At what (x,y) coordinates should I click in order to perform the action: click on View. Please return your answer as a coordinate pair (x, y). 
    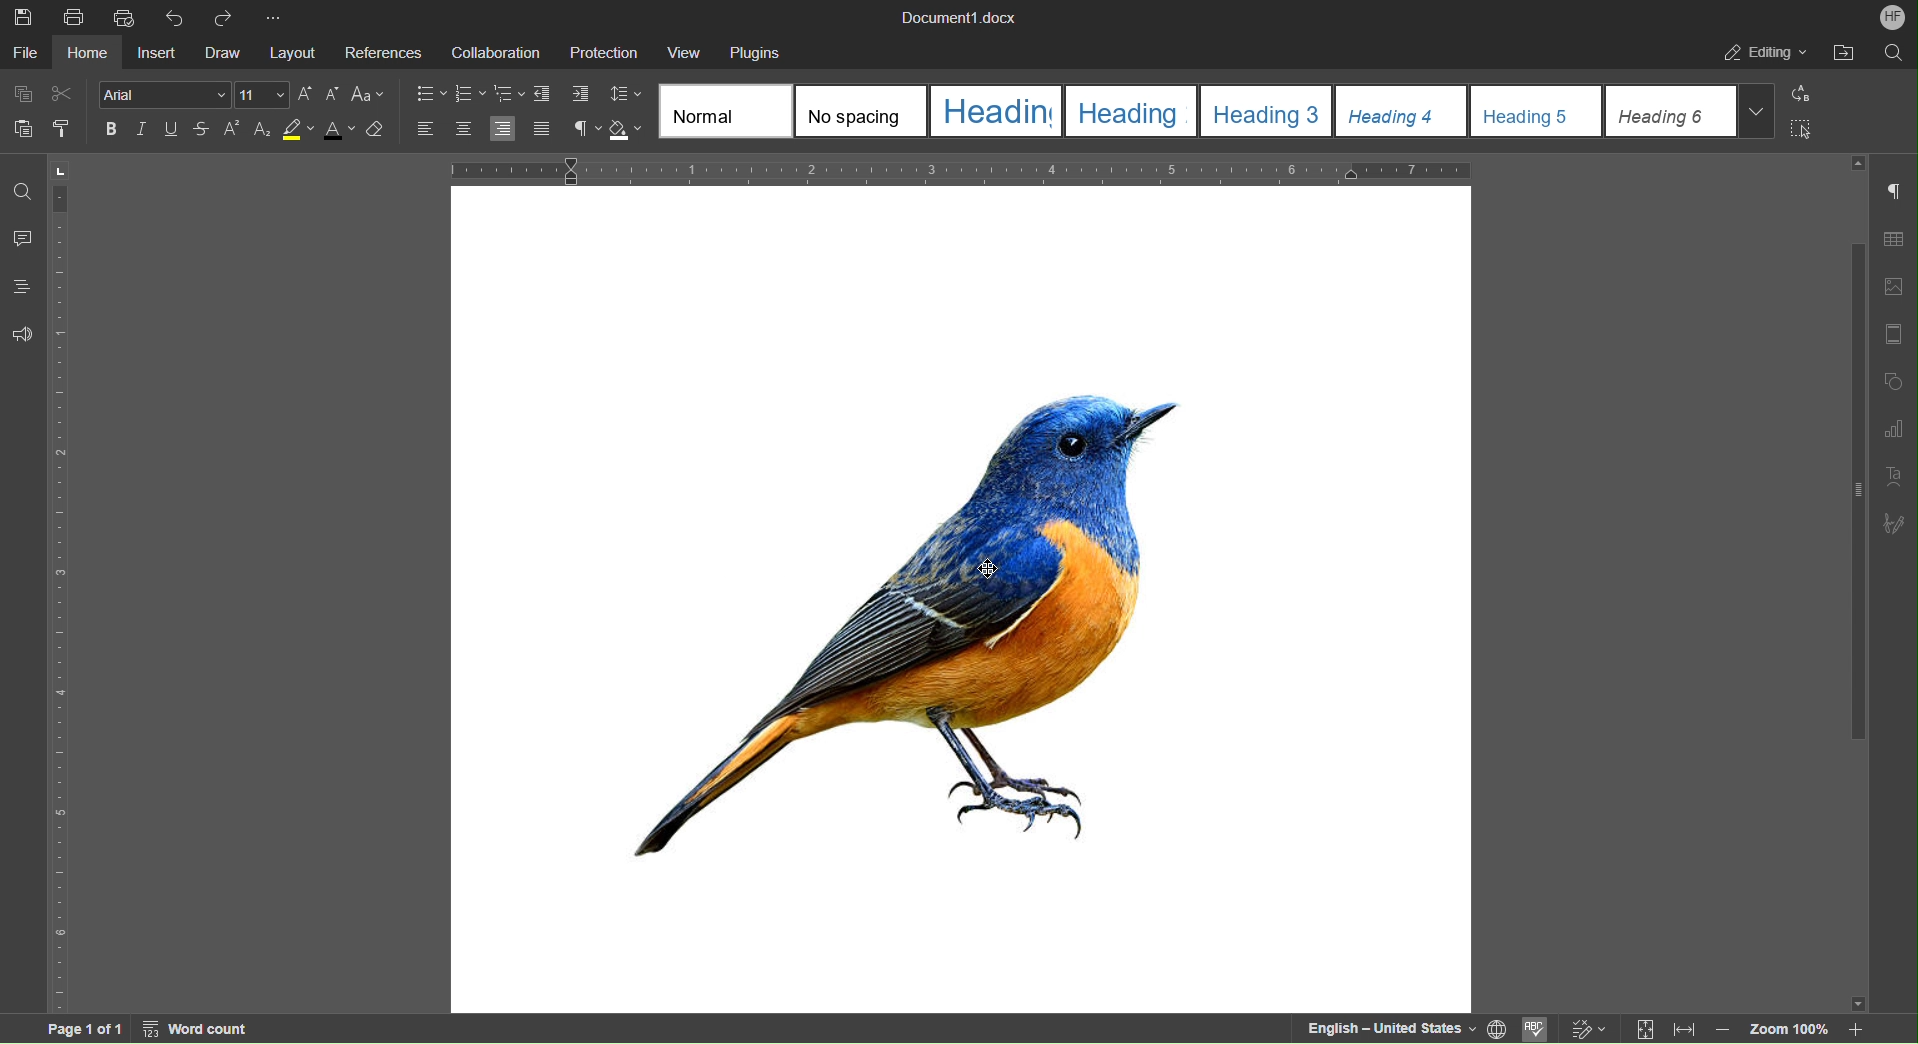
    Looking at the image, I should click on (686, 54).